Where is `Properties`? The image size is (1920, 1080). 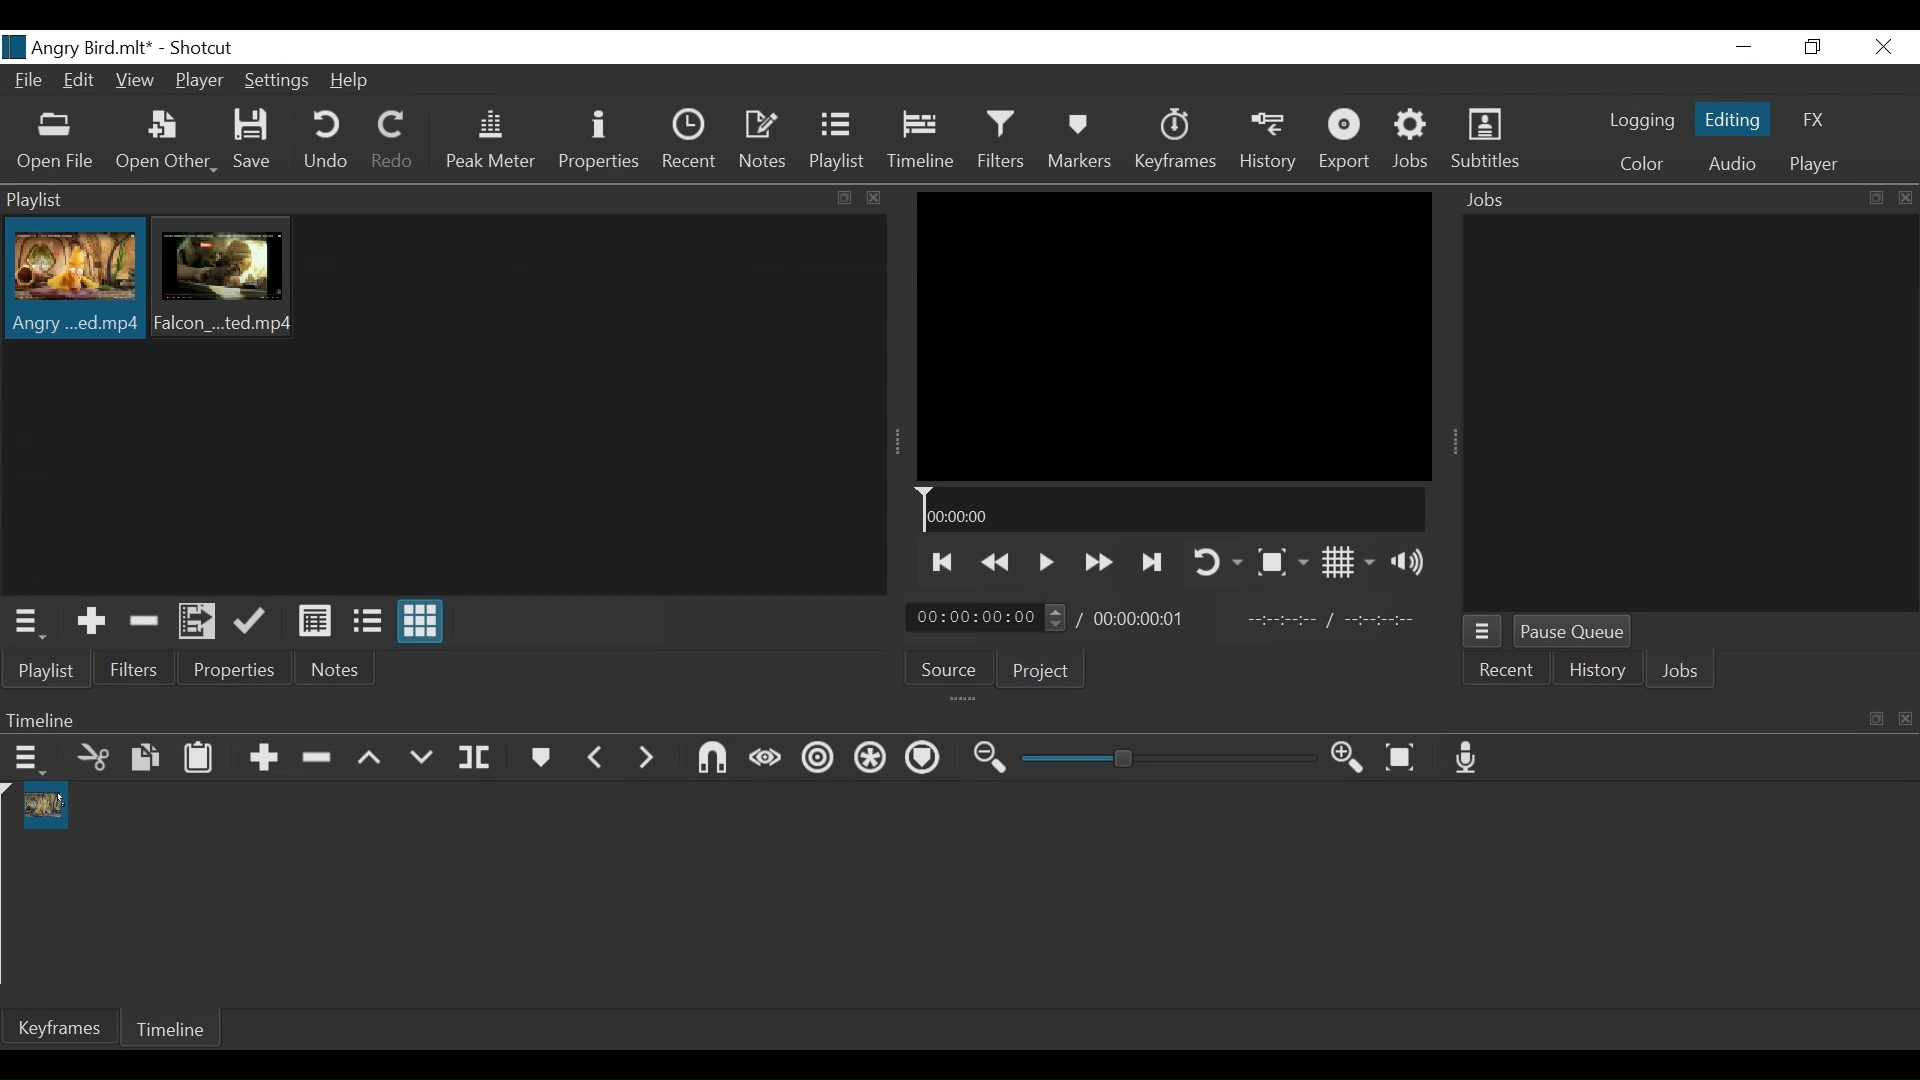
Properties is located at coordinates (237, 670).